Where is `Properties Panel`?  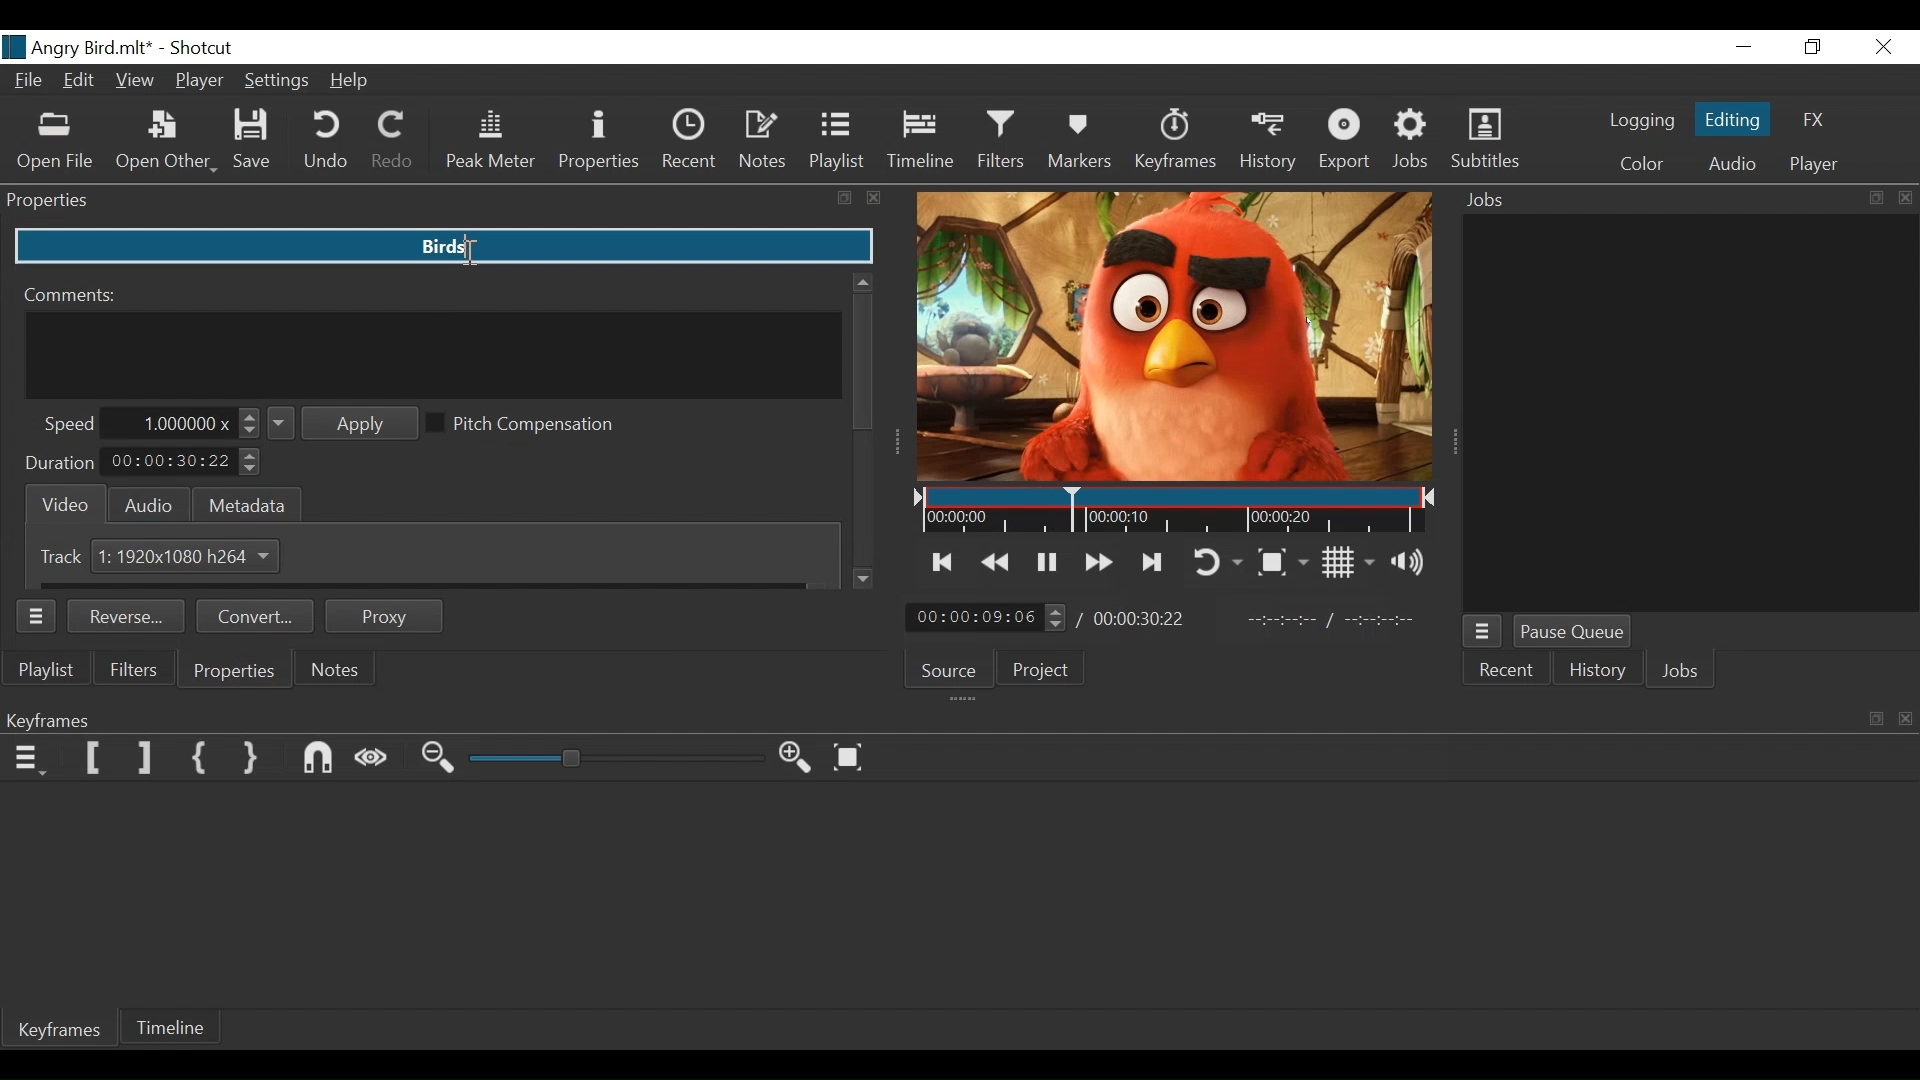 Properties Panel is located at coordinates (444, 201).